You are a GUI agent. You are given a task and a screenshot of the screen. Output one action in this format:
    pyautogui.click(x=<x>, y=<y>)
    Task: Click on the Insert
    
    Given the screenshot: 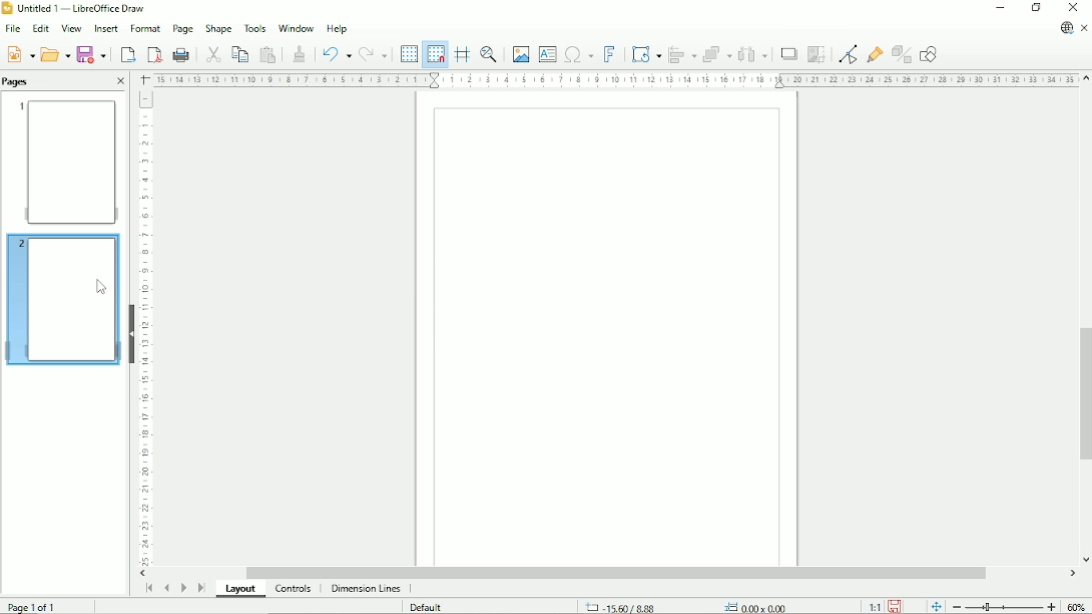 What is the action you would take?
    pyautogui.click(x=104, y=29)
    